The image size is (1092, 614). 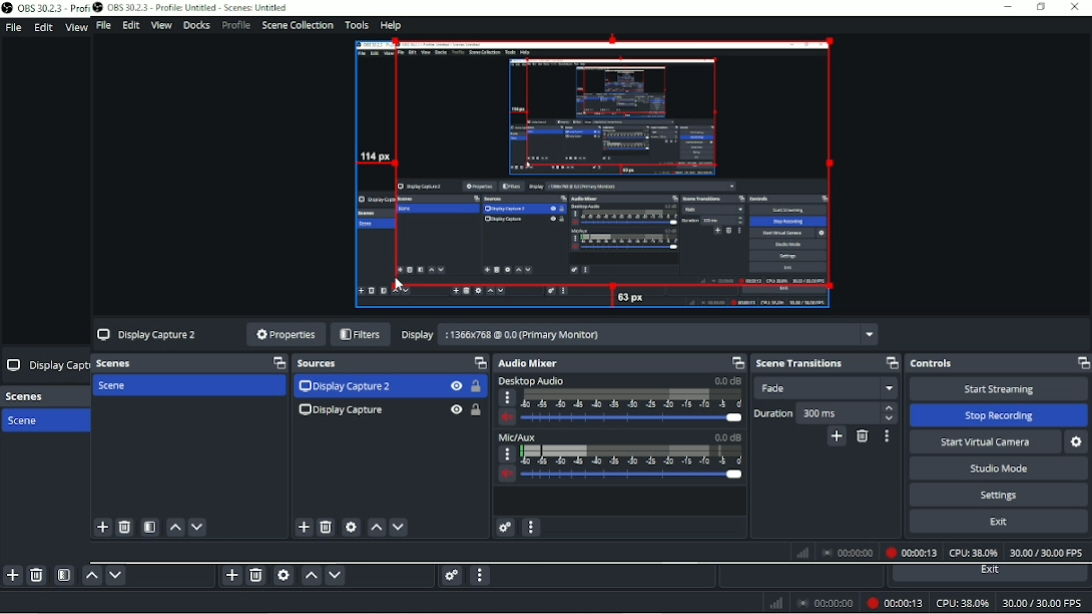 I want to click on CPU: 30.5%, so click(x=962, y=604).